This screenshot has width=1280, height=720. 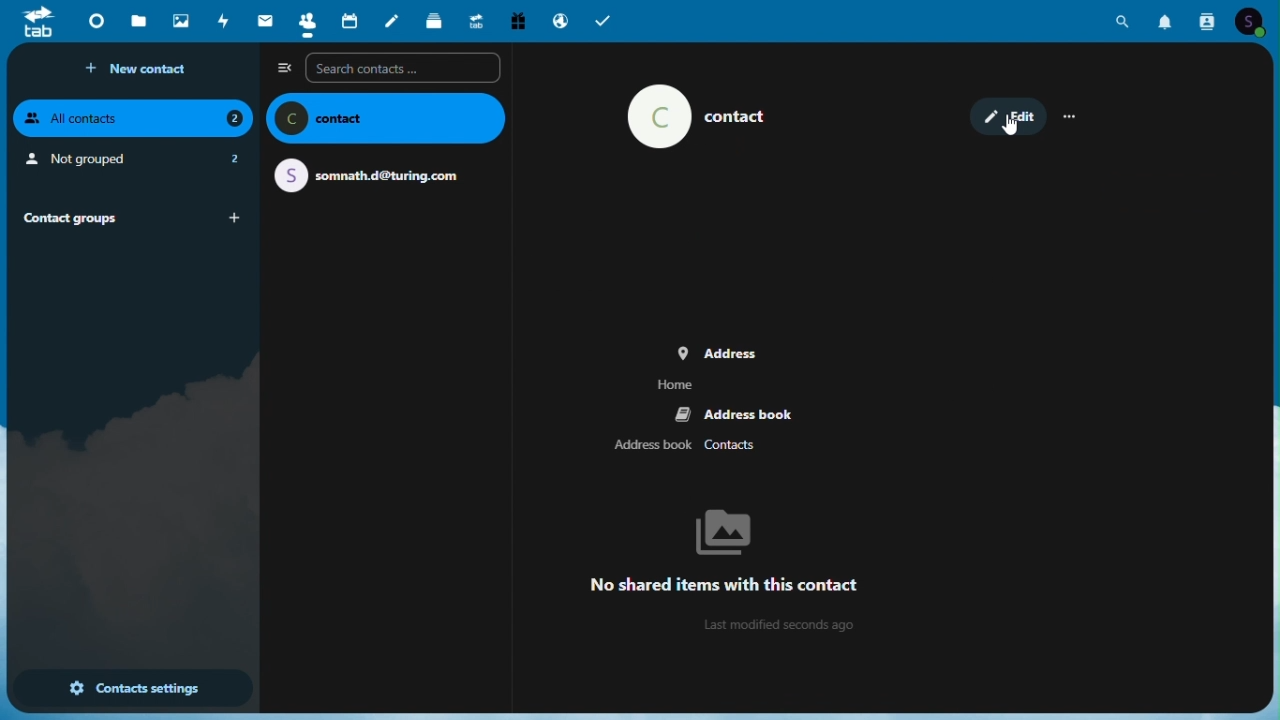 What do you see at coordinates (605, 20) in the screenshot?
I see `Tasks` at bounding box center [605, 20].